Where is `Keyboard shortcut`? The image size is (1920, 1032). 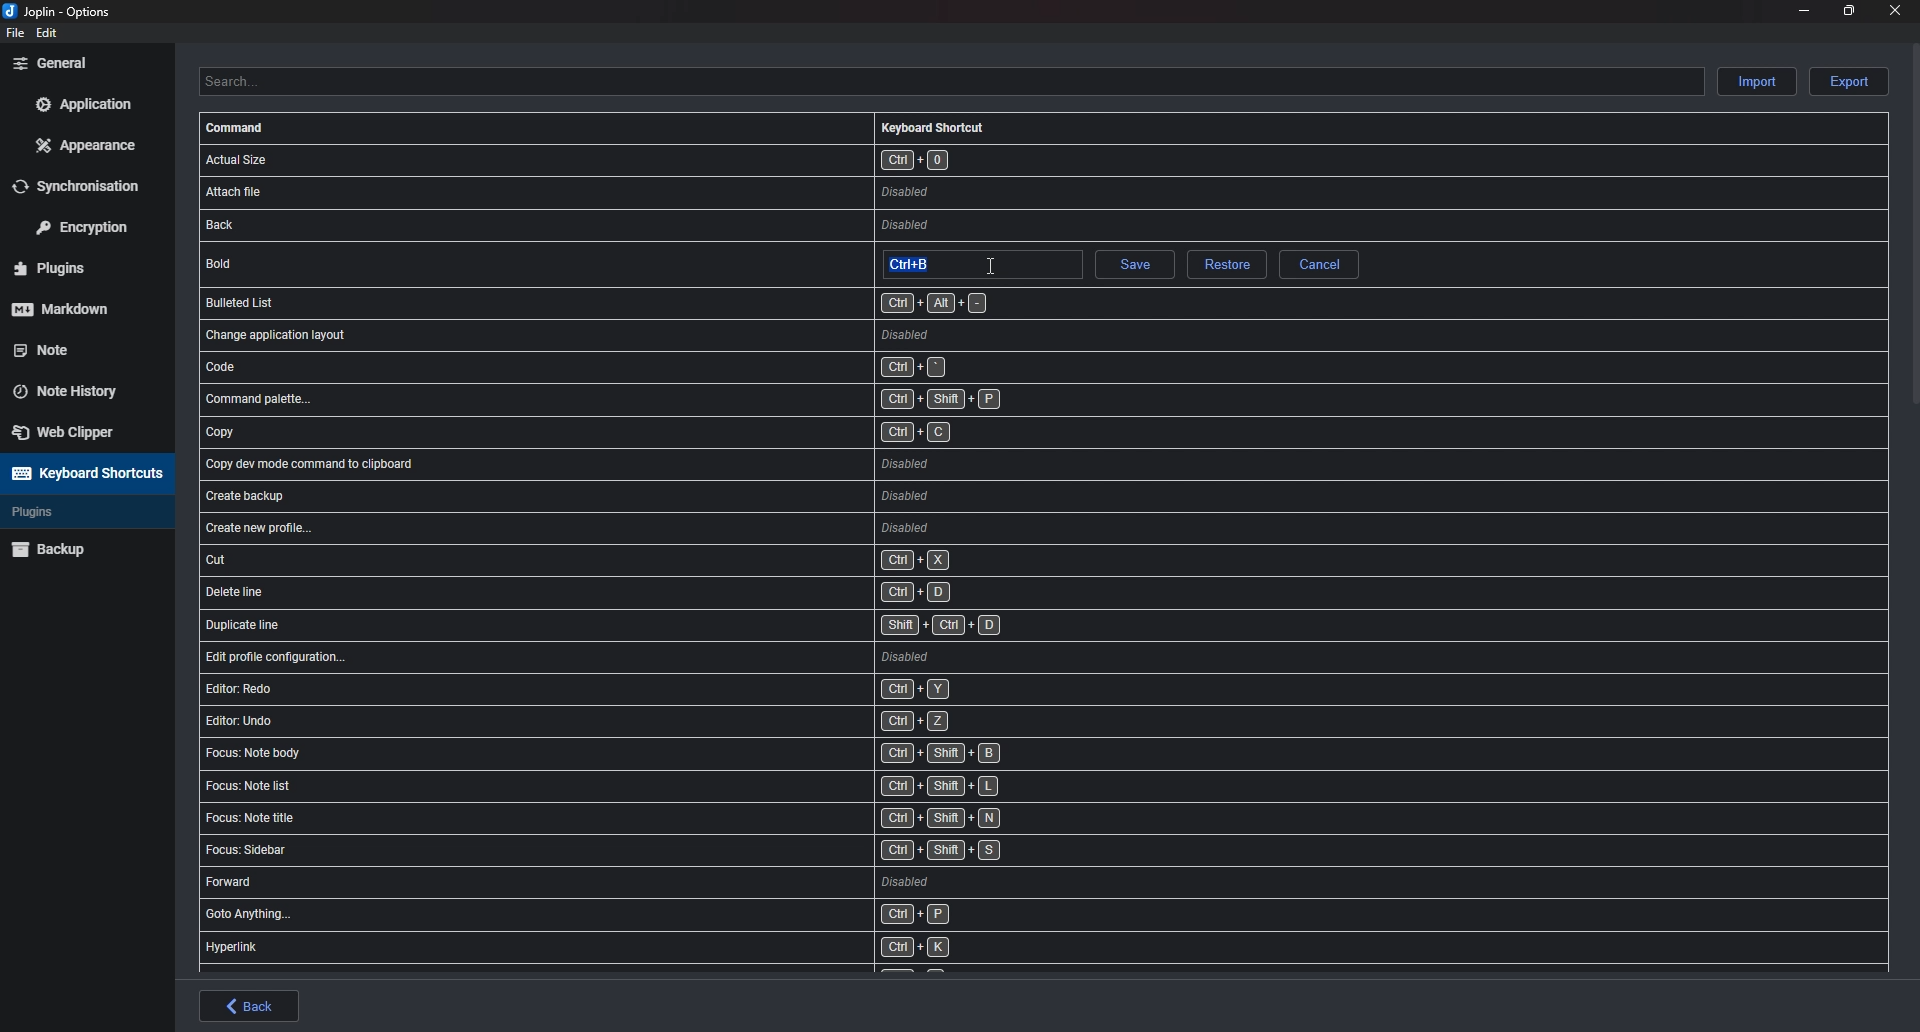
Keyboard shortcut is located at coordinates (933, 127).